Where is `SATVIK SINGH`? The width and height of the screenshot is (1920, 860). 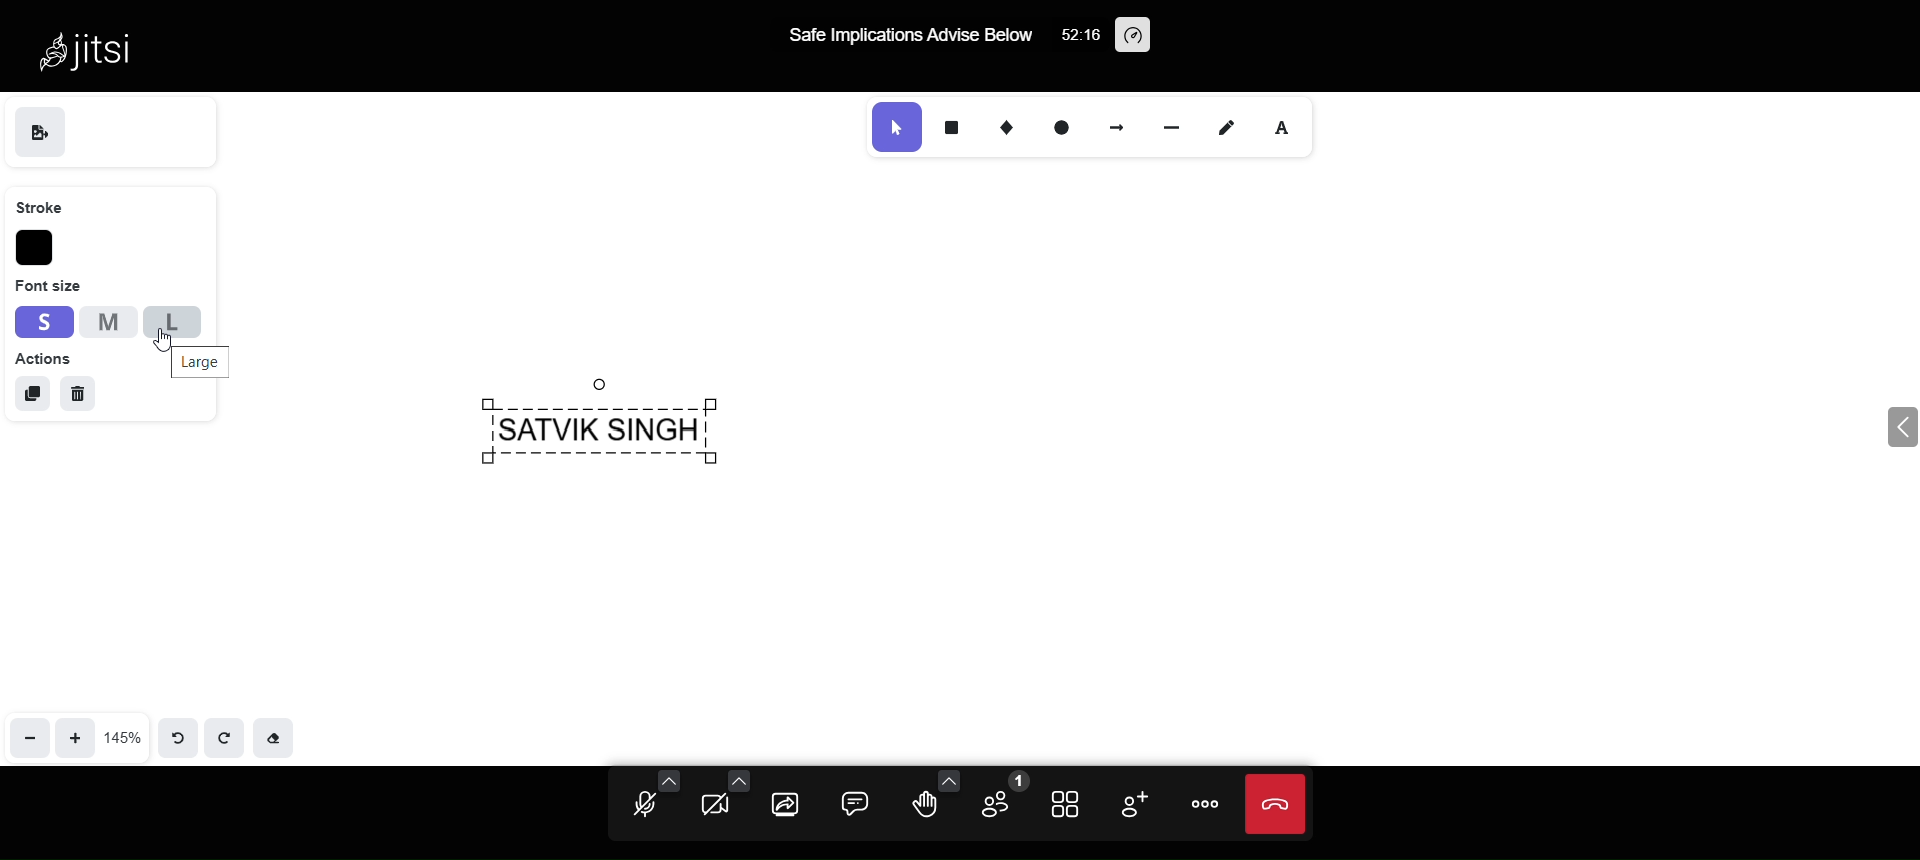 SATVIK SINGH is located at coordinates (613, 436).